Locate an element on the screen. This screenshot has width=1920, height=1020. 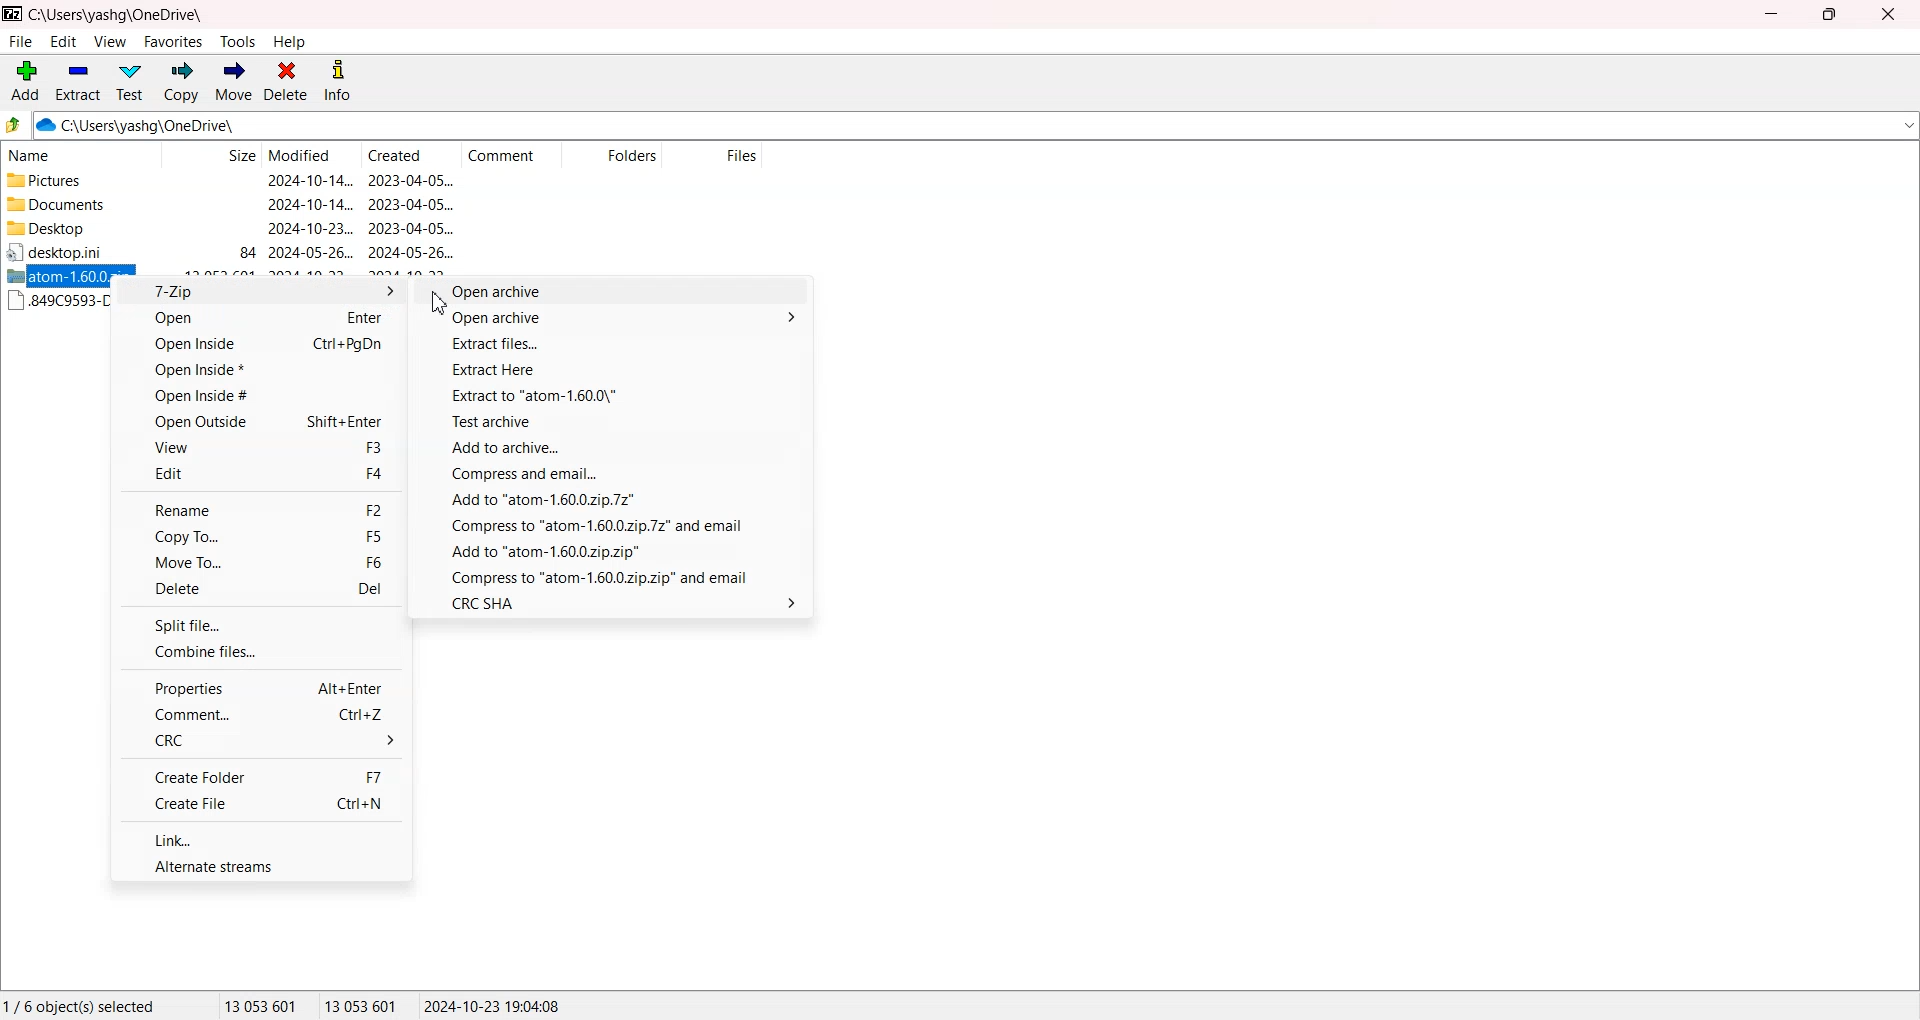
Open Inside# is located at coordinates (259, 394).